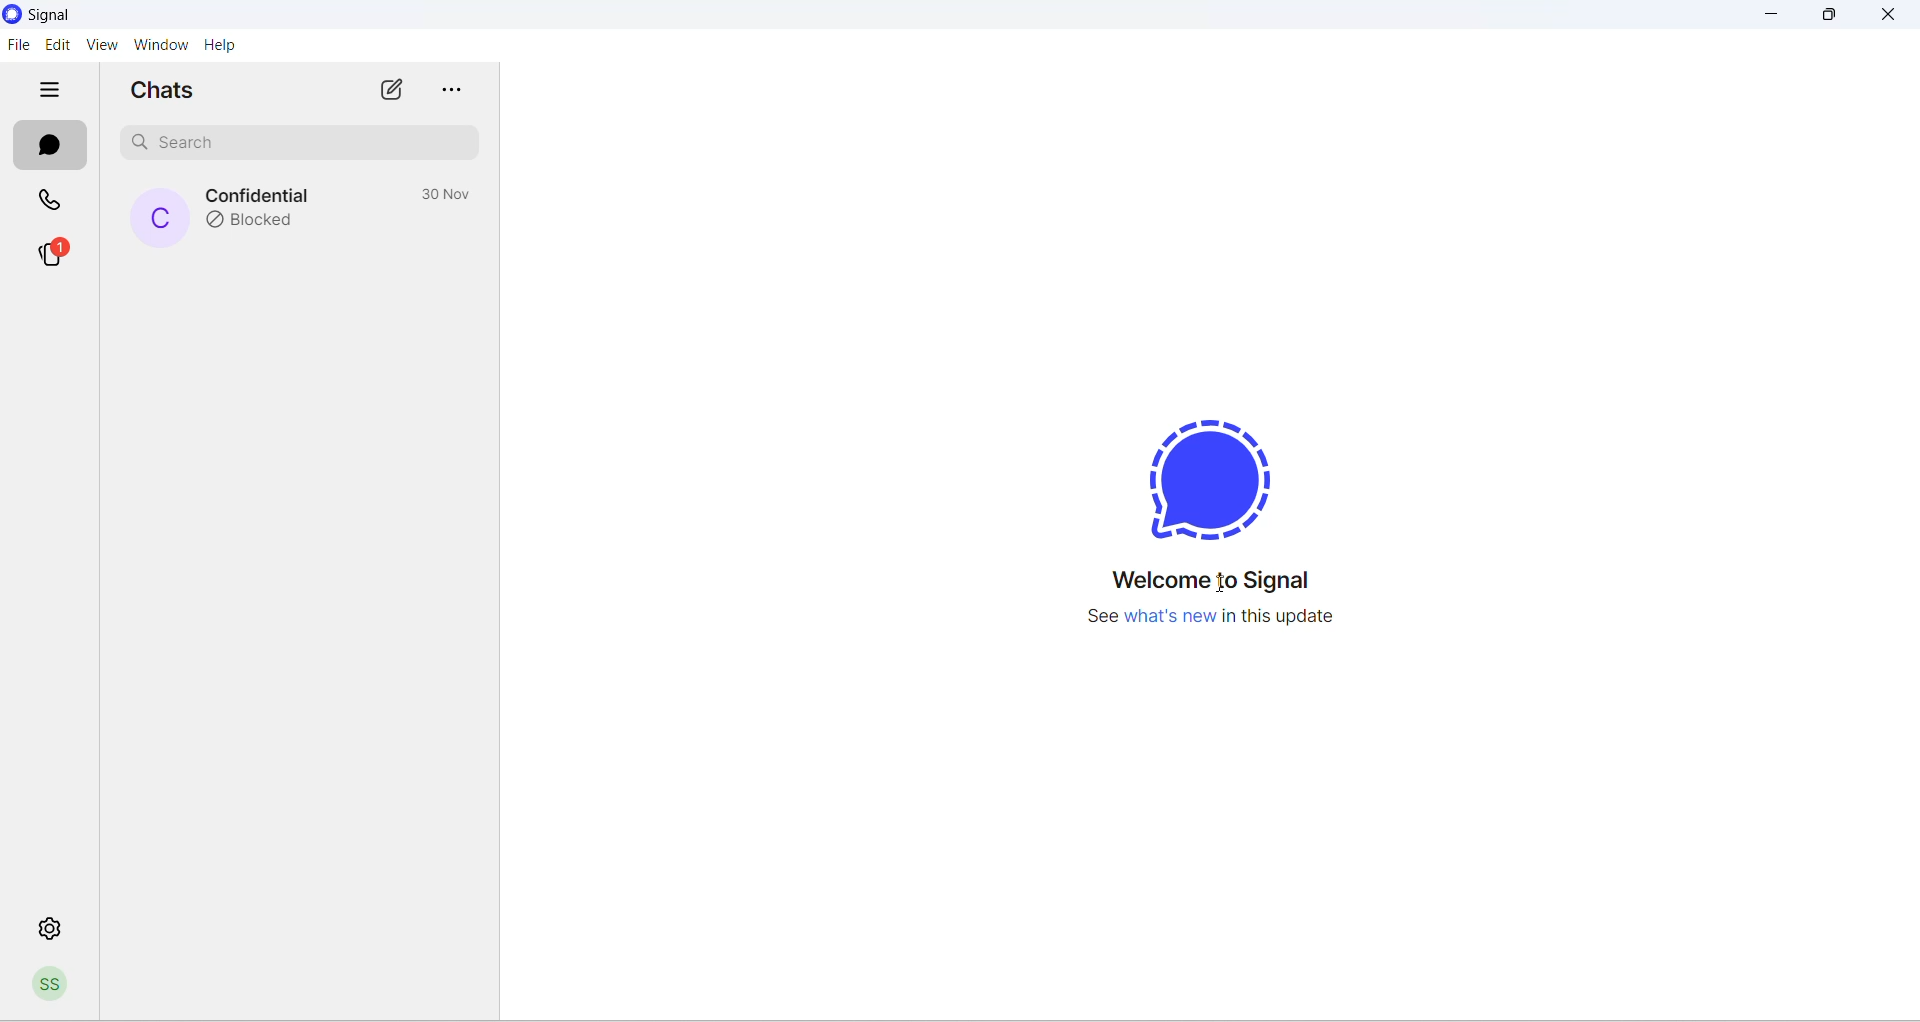 Image resolution: width=1920 pixels, height=1022 pixels. Describe the element at coordinates (260, 191) in the screenshot. I see `contact name` at that location.